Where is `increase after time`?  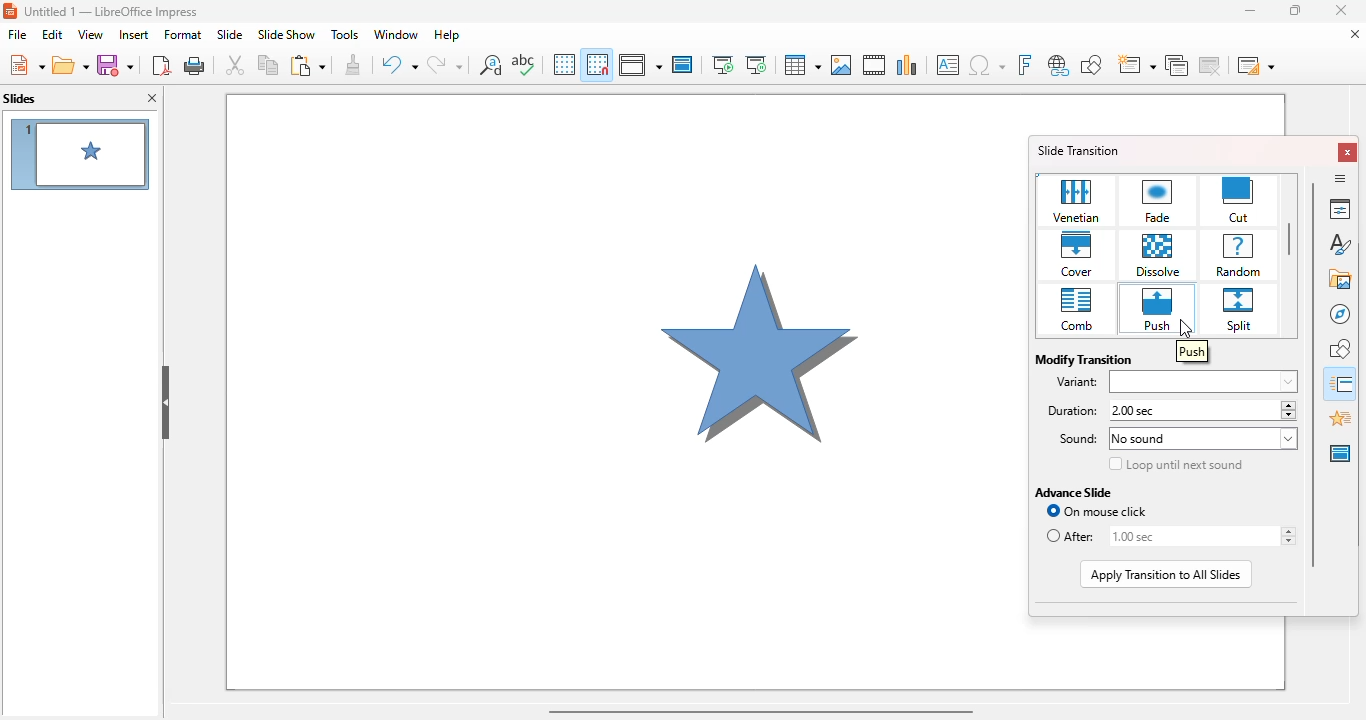 increase after time is located at coordinates (1287, 531).